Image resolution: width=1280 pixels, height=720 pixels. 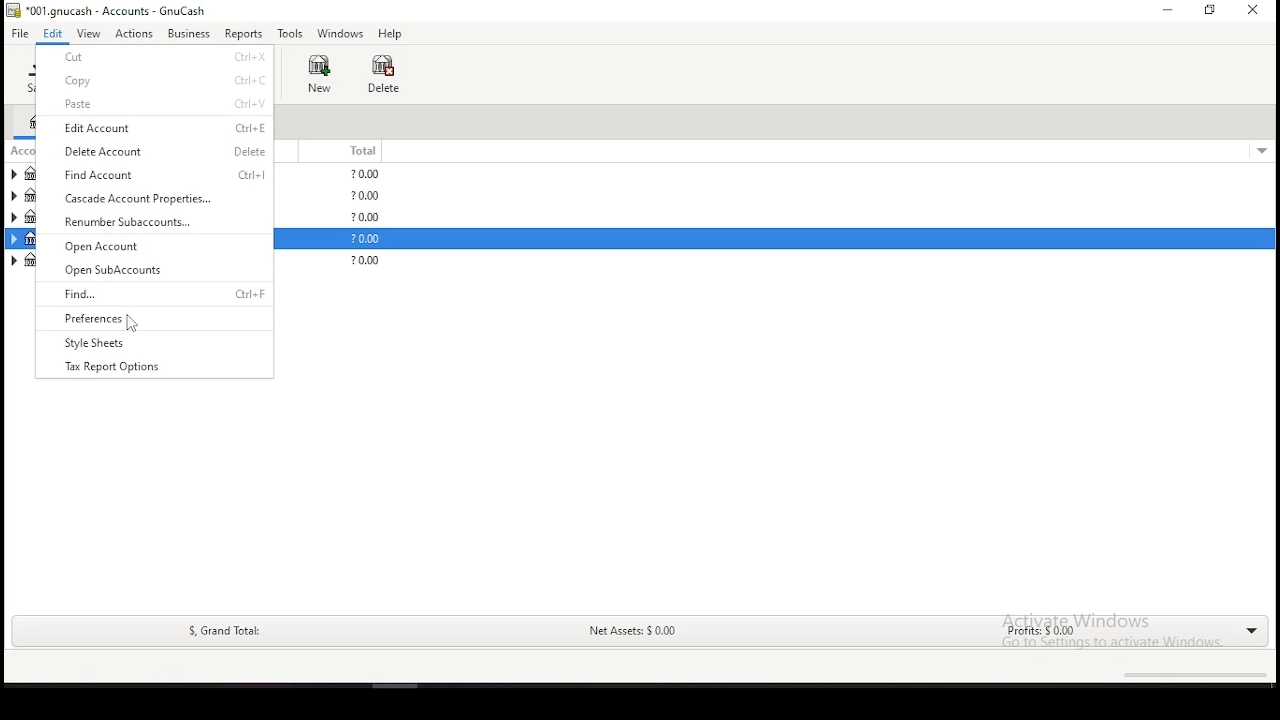 What do you see at coordinates (631, 633) in the screenshot?
I see `net assets` at bounding box center [631, 633].